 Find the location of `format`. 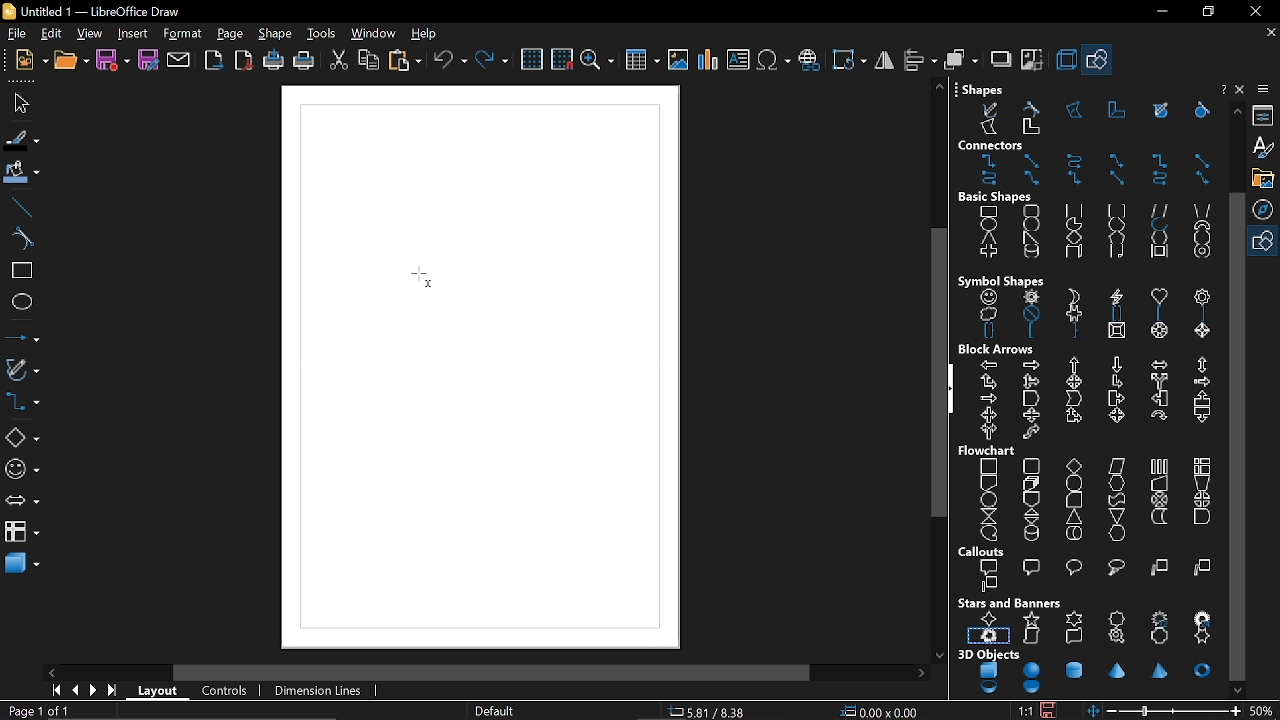

format is located at coordinates (182, 34).